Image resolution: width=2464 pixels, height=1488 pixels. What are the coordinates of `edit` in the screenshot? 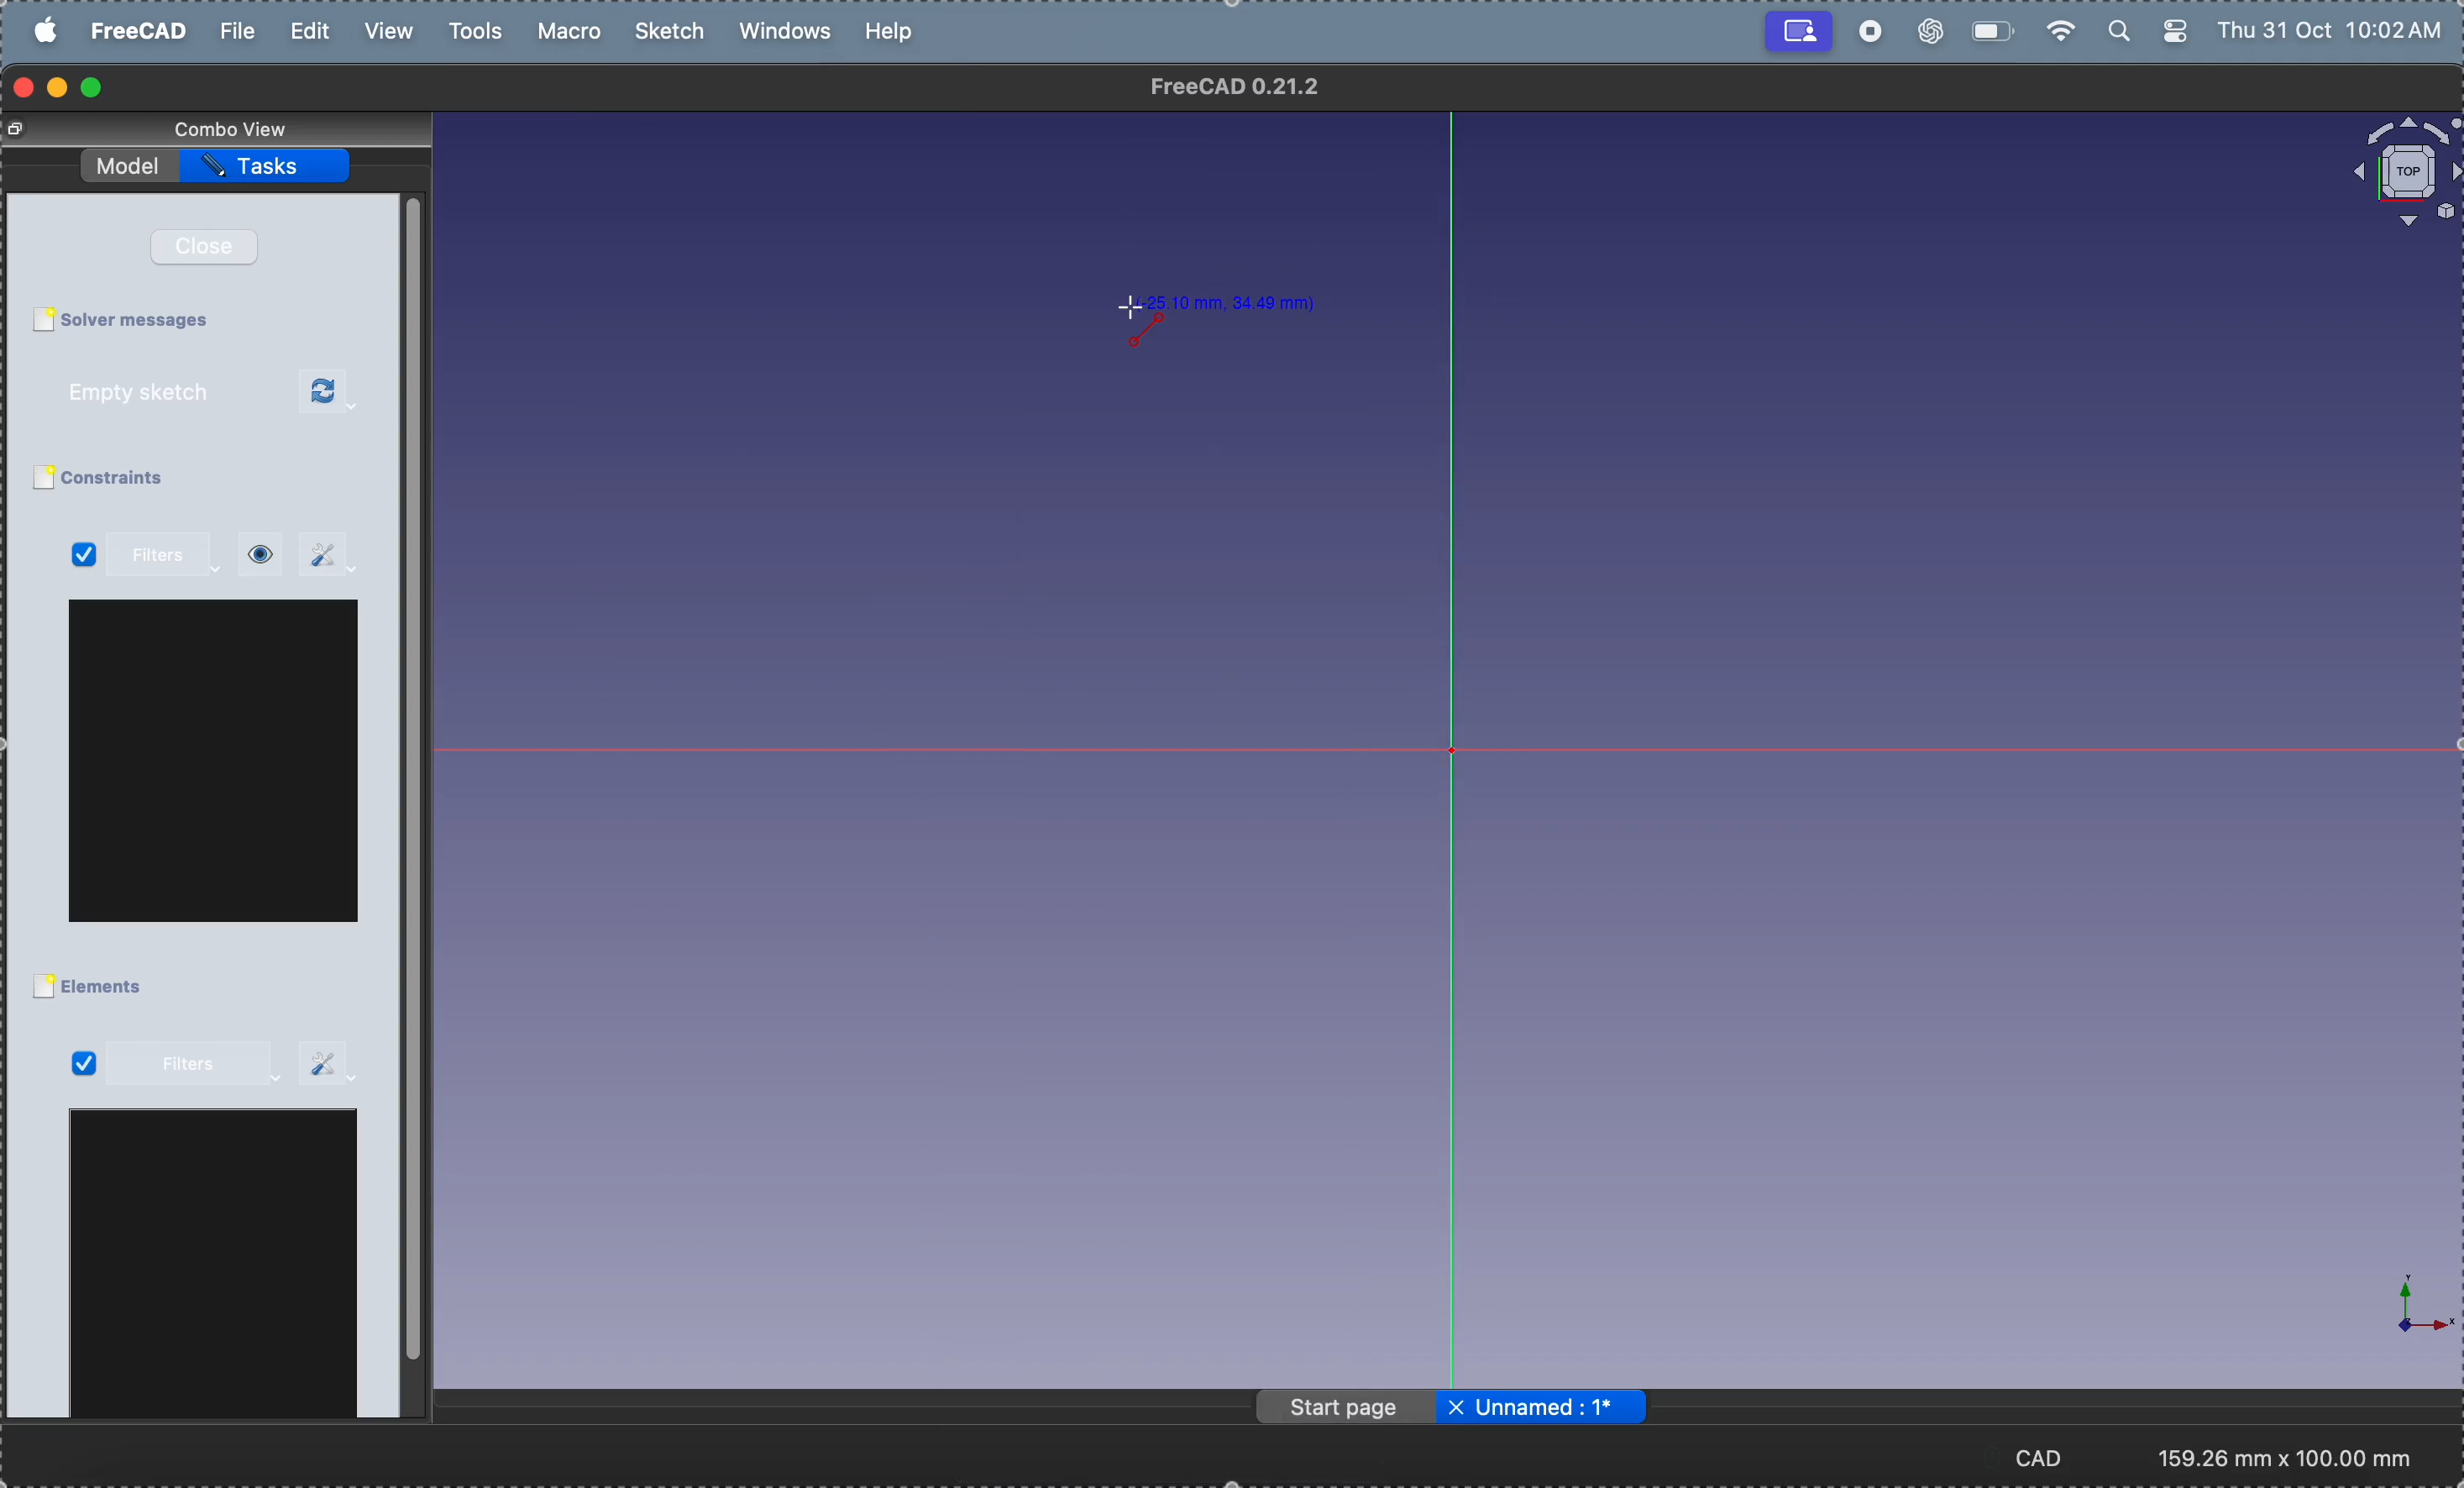 It's located at (313, 32).